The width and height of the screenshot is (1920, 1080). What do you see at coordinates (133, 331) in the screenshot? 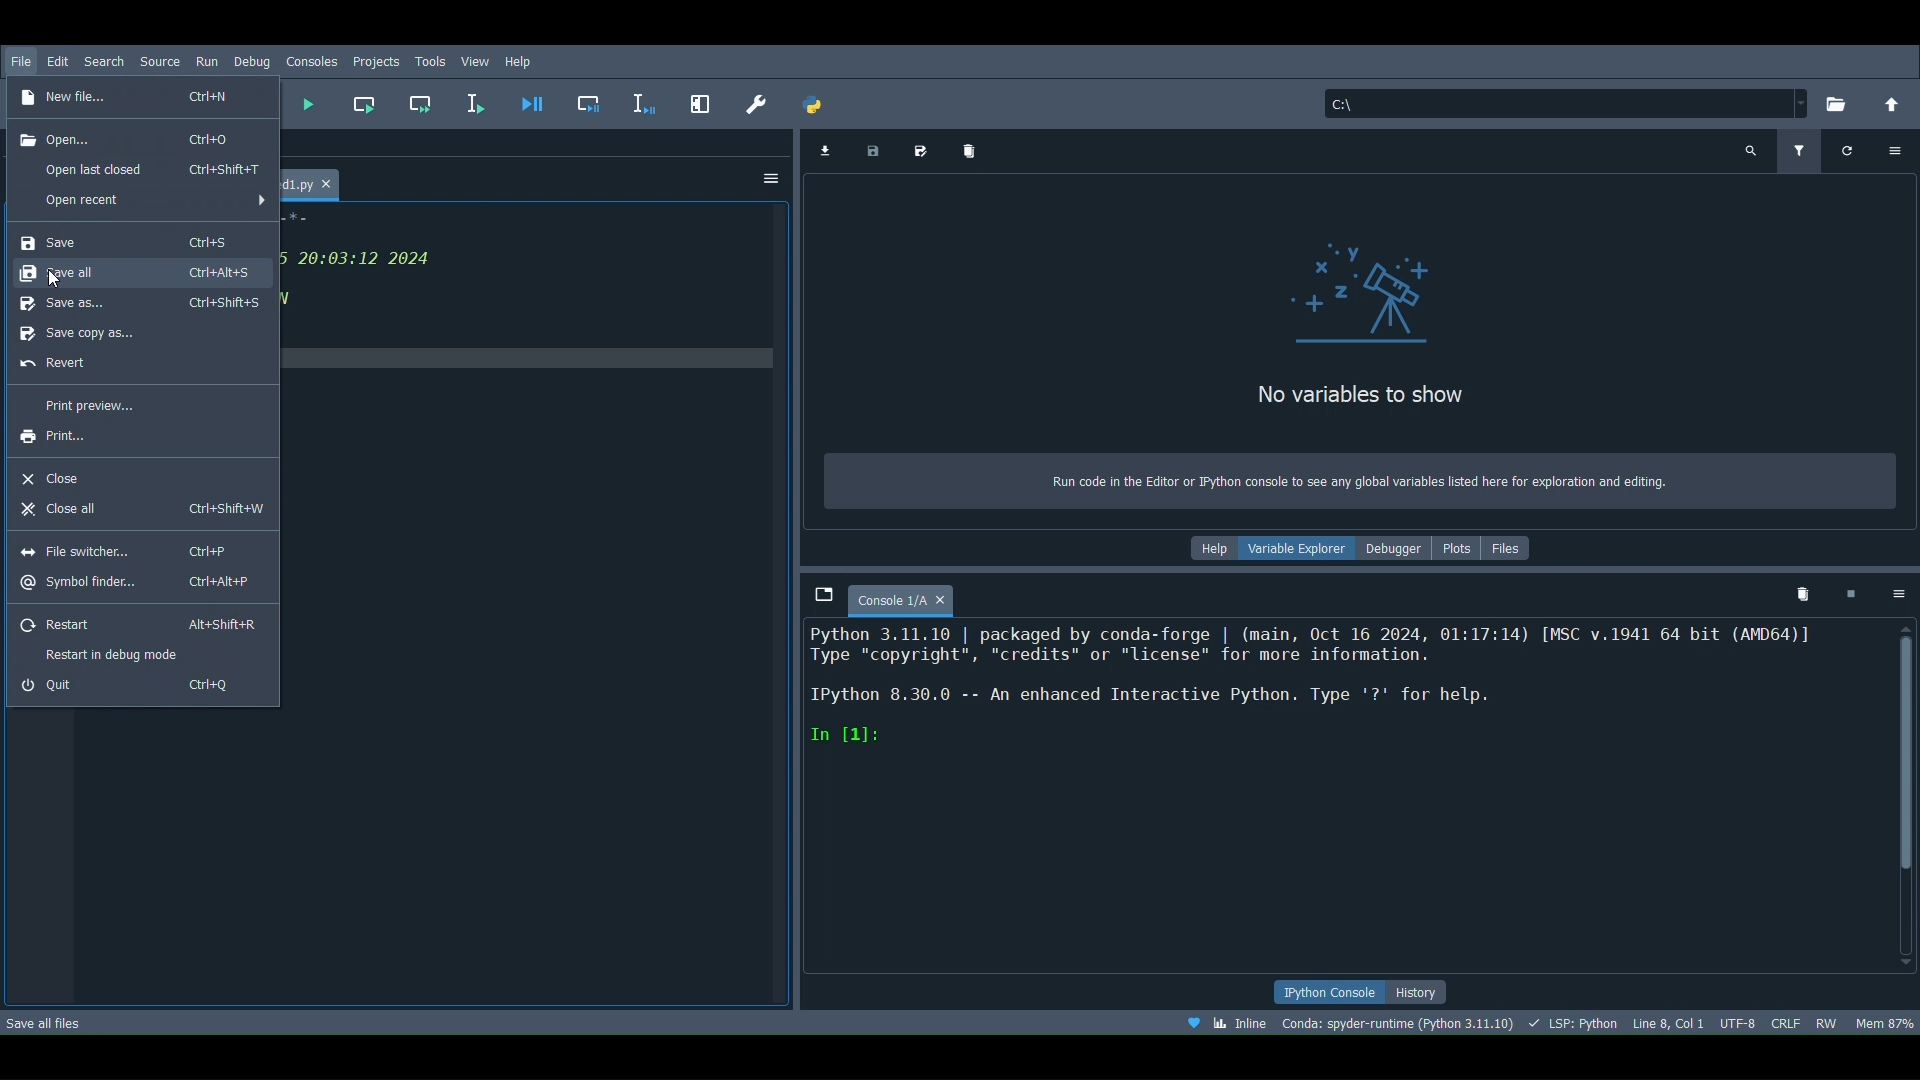
I see `Save copy as` at bounding box center [133, 331].